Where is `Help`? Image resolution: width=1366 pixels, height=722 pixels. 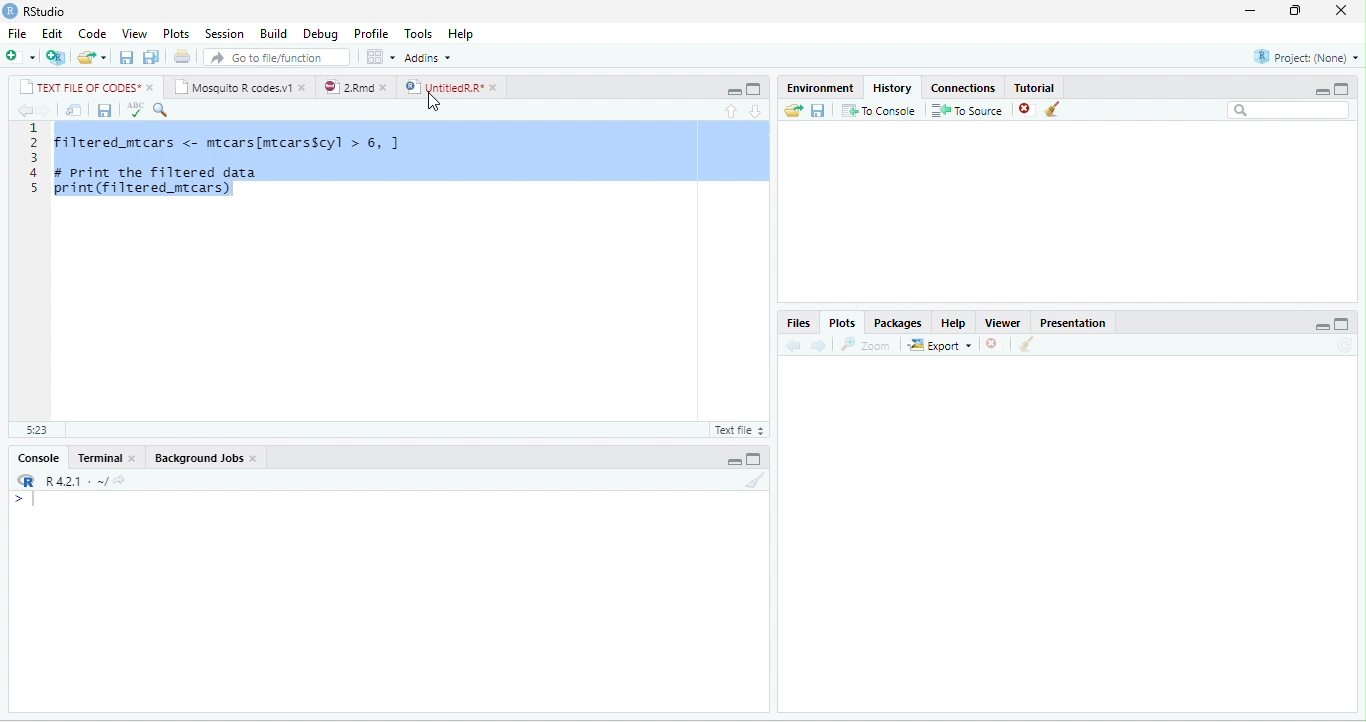
Help is located at coordinates (460, 34).